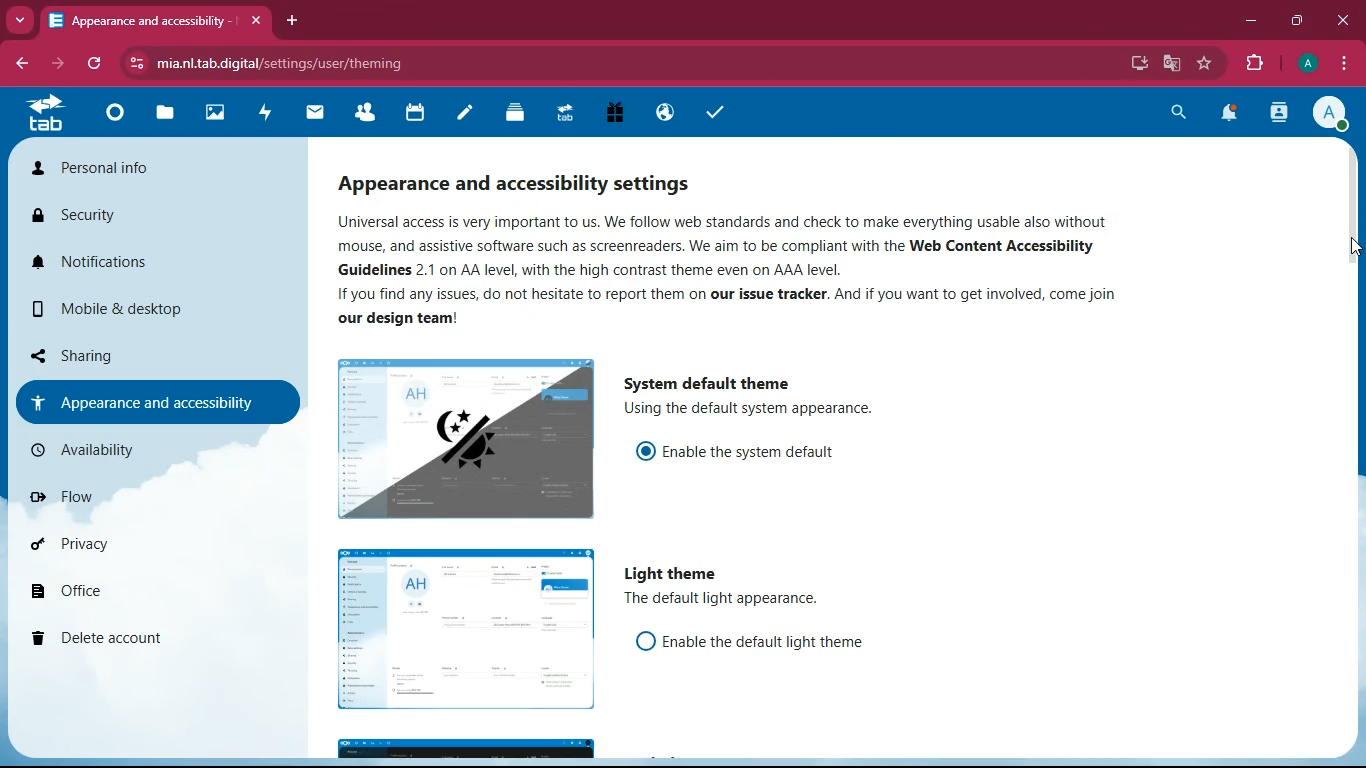  What do you see at coordinates (294, 21) in the screenshot?
I see `add tab` at bounding box center [294, 21].